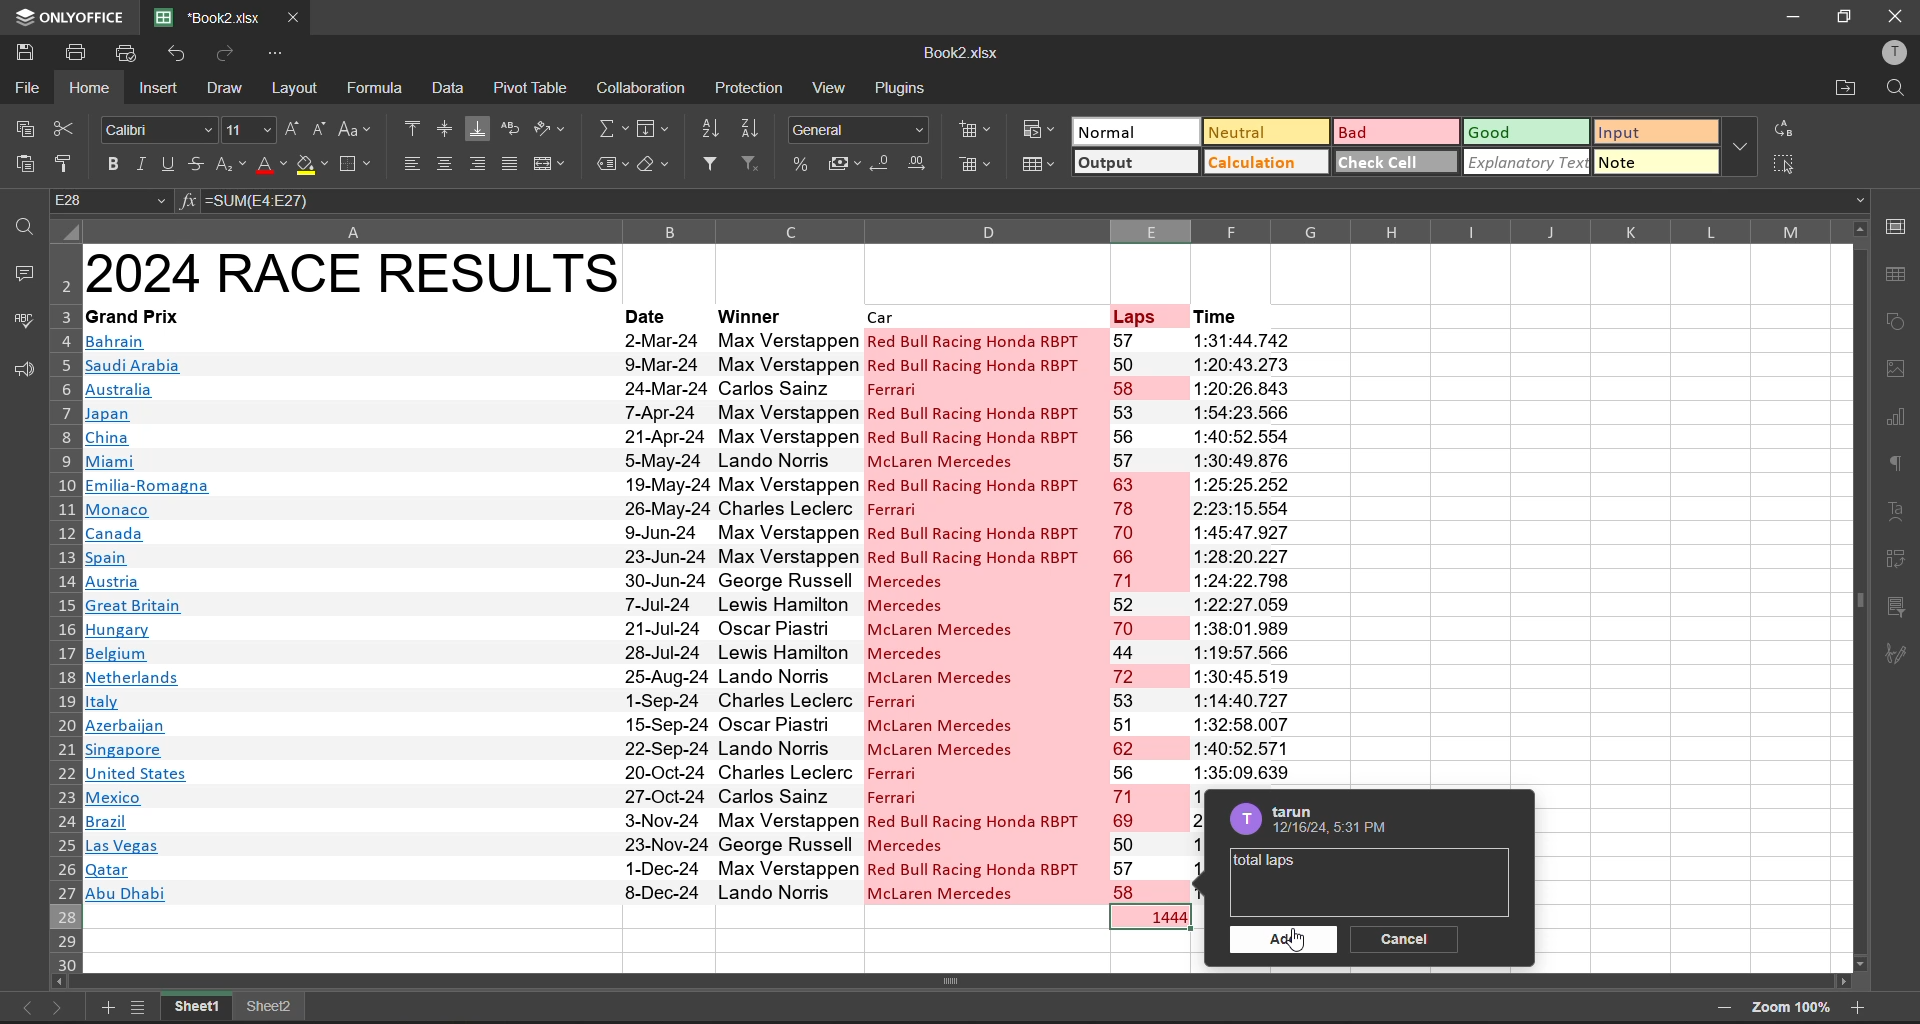 This screenshot has height=1024, width=1920. I want to click on grand prix, so click(135, 315).